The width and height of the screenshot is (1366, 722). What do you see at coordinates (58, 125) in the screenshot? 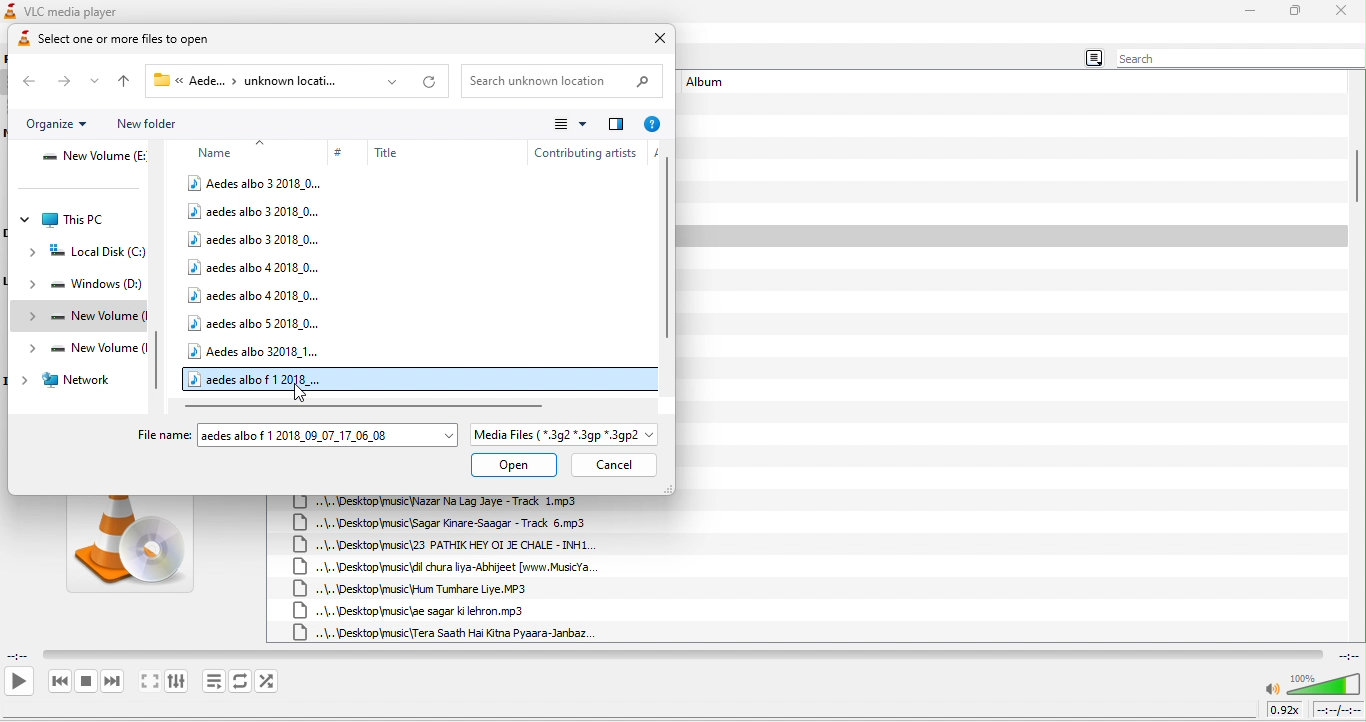
I see `organize` at bounding box center [58, 125].